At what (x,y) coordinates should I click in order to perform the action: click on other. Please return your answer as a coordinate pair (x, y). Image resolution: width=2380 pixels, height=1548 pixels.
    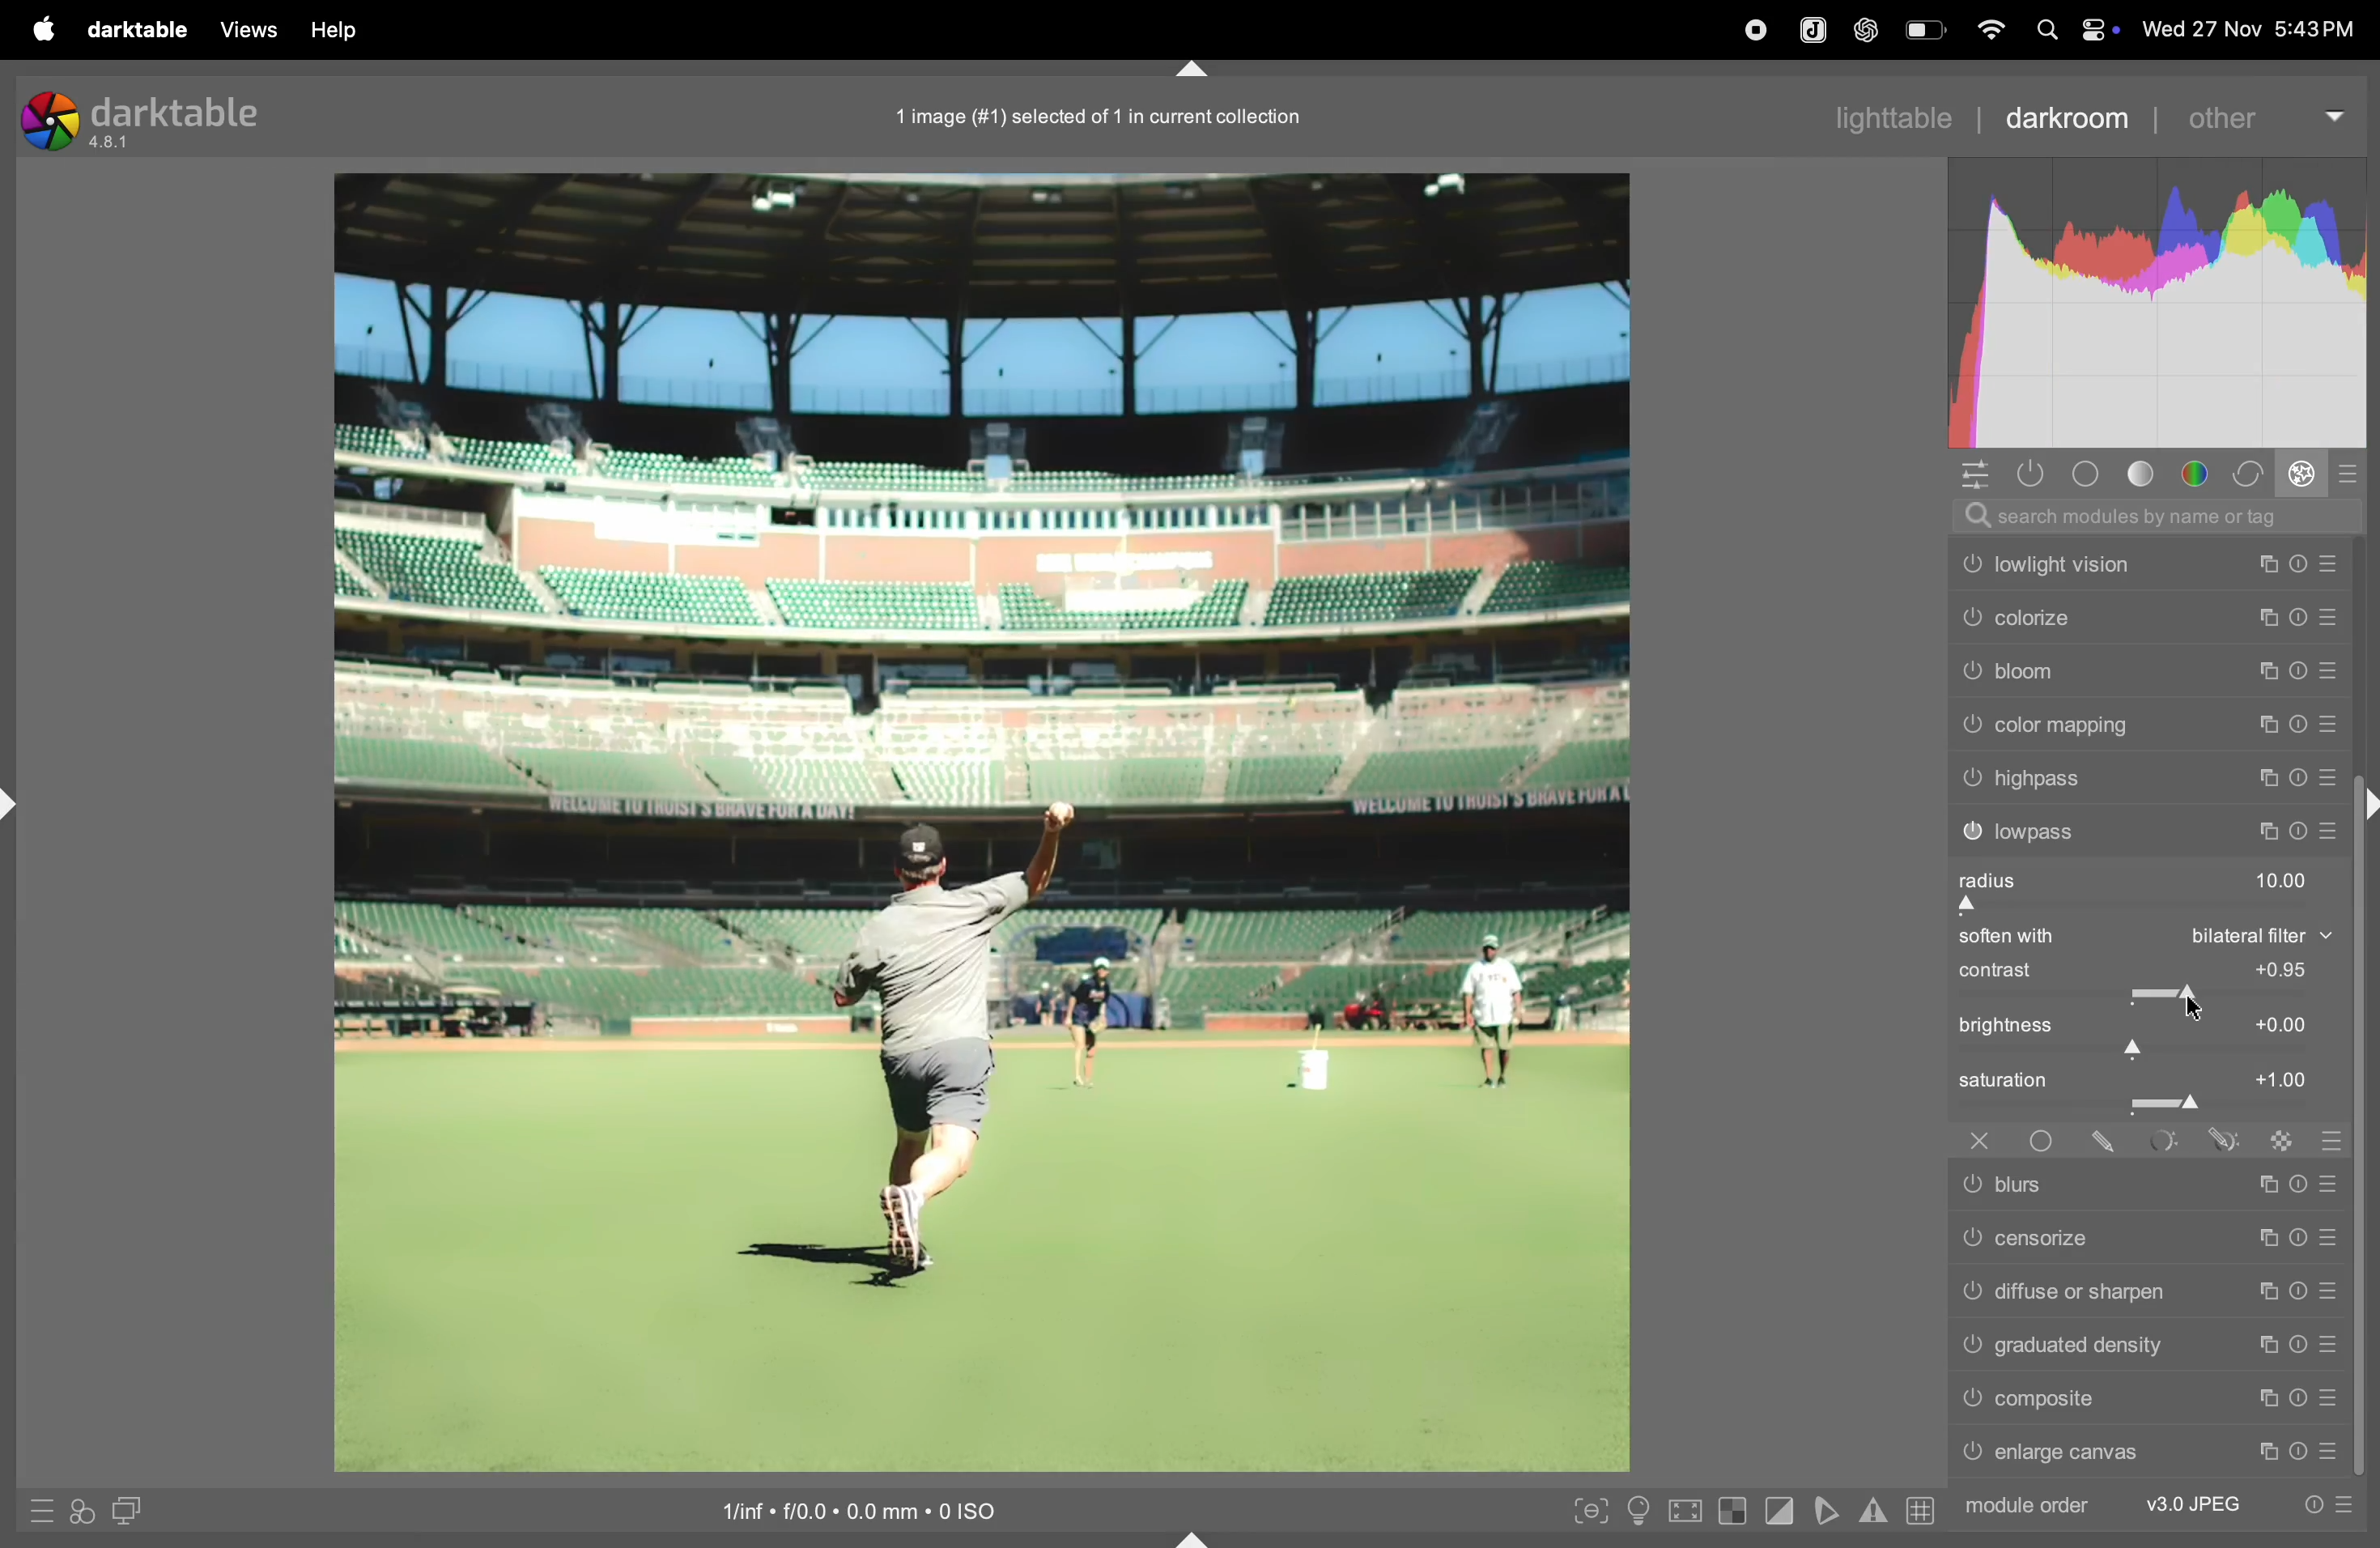
    Looking at the image, I should click on (2264, 115).